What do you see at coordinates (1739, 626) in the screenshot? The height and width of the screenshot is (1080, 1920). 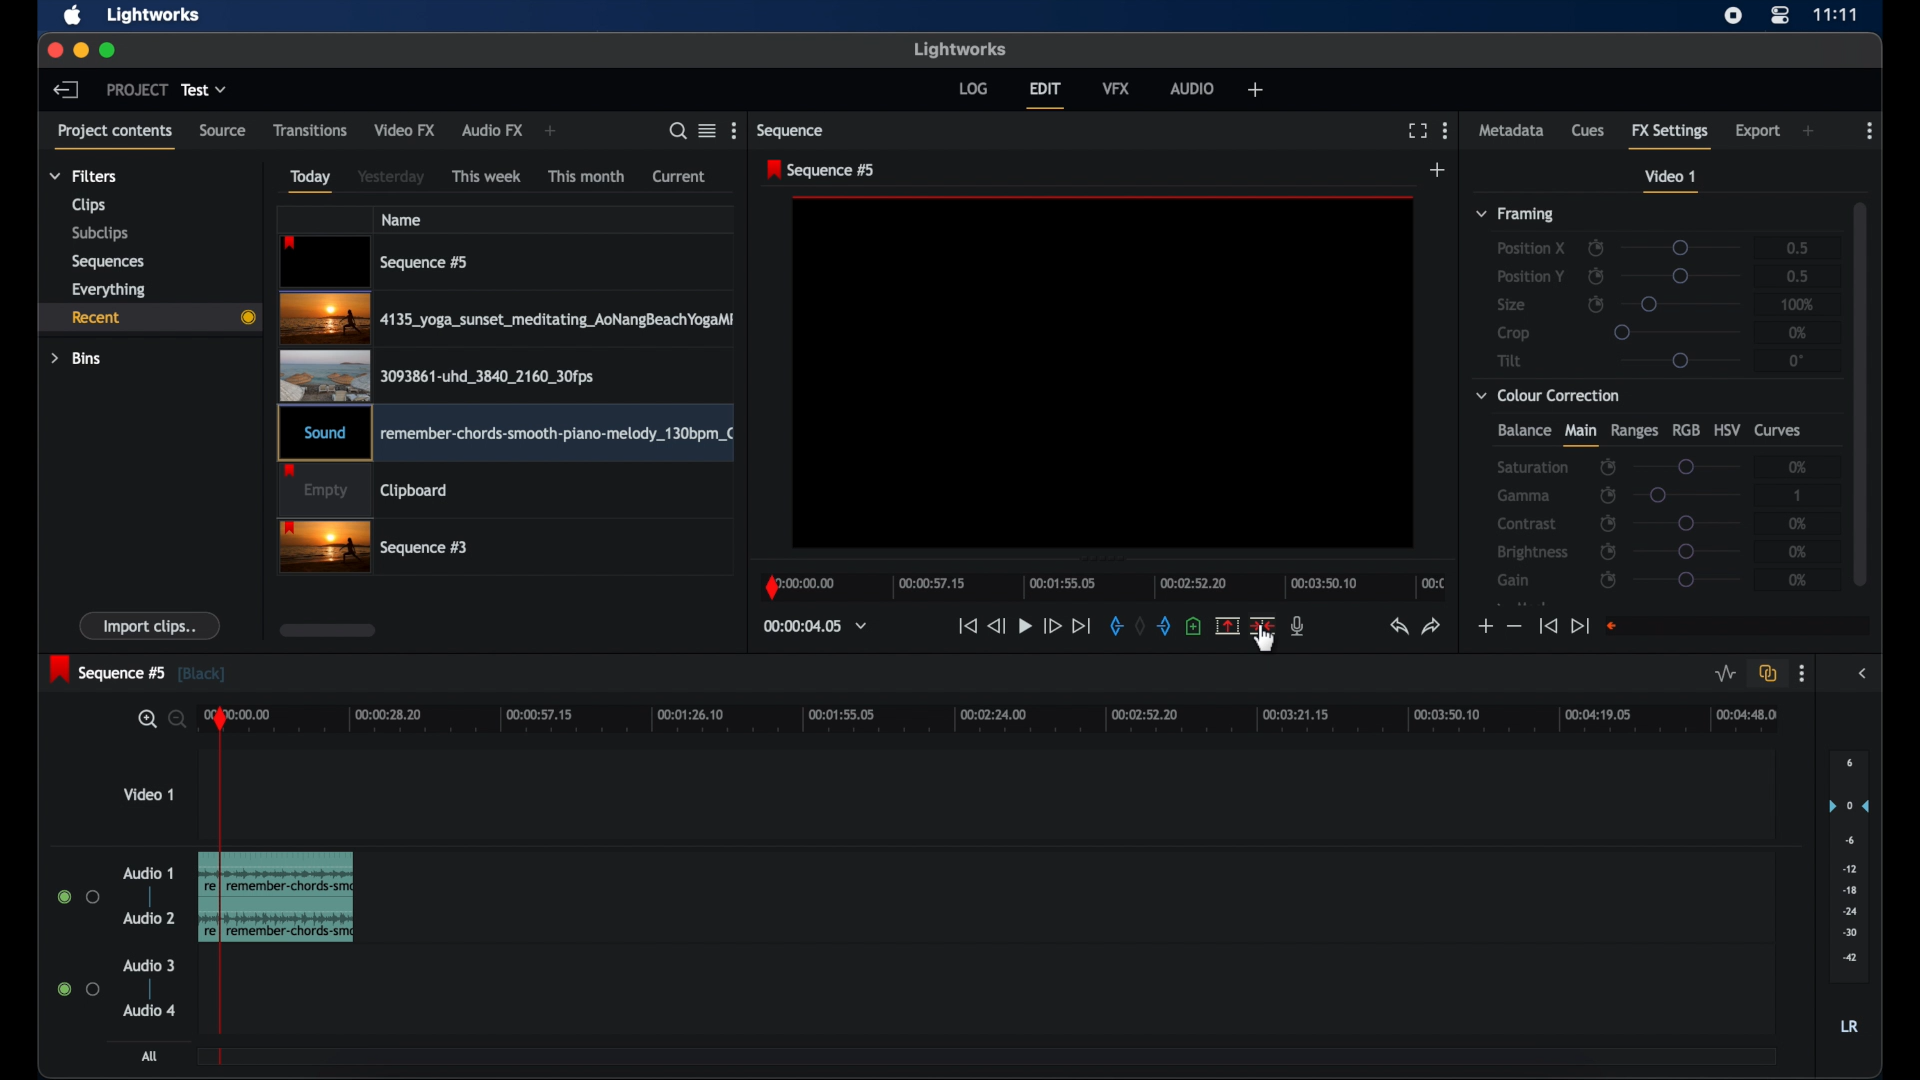 I see `empty field` at bounding box center [1739, 626].